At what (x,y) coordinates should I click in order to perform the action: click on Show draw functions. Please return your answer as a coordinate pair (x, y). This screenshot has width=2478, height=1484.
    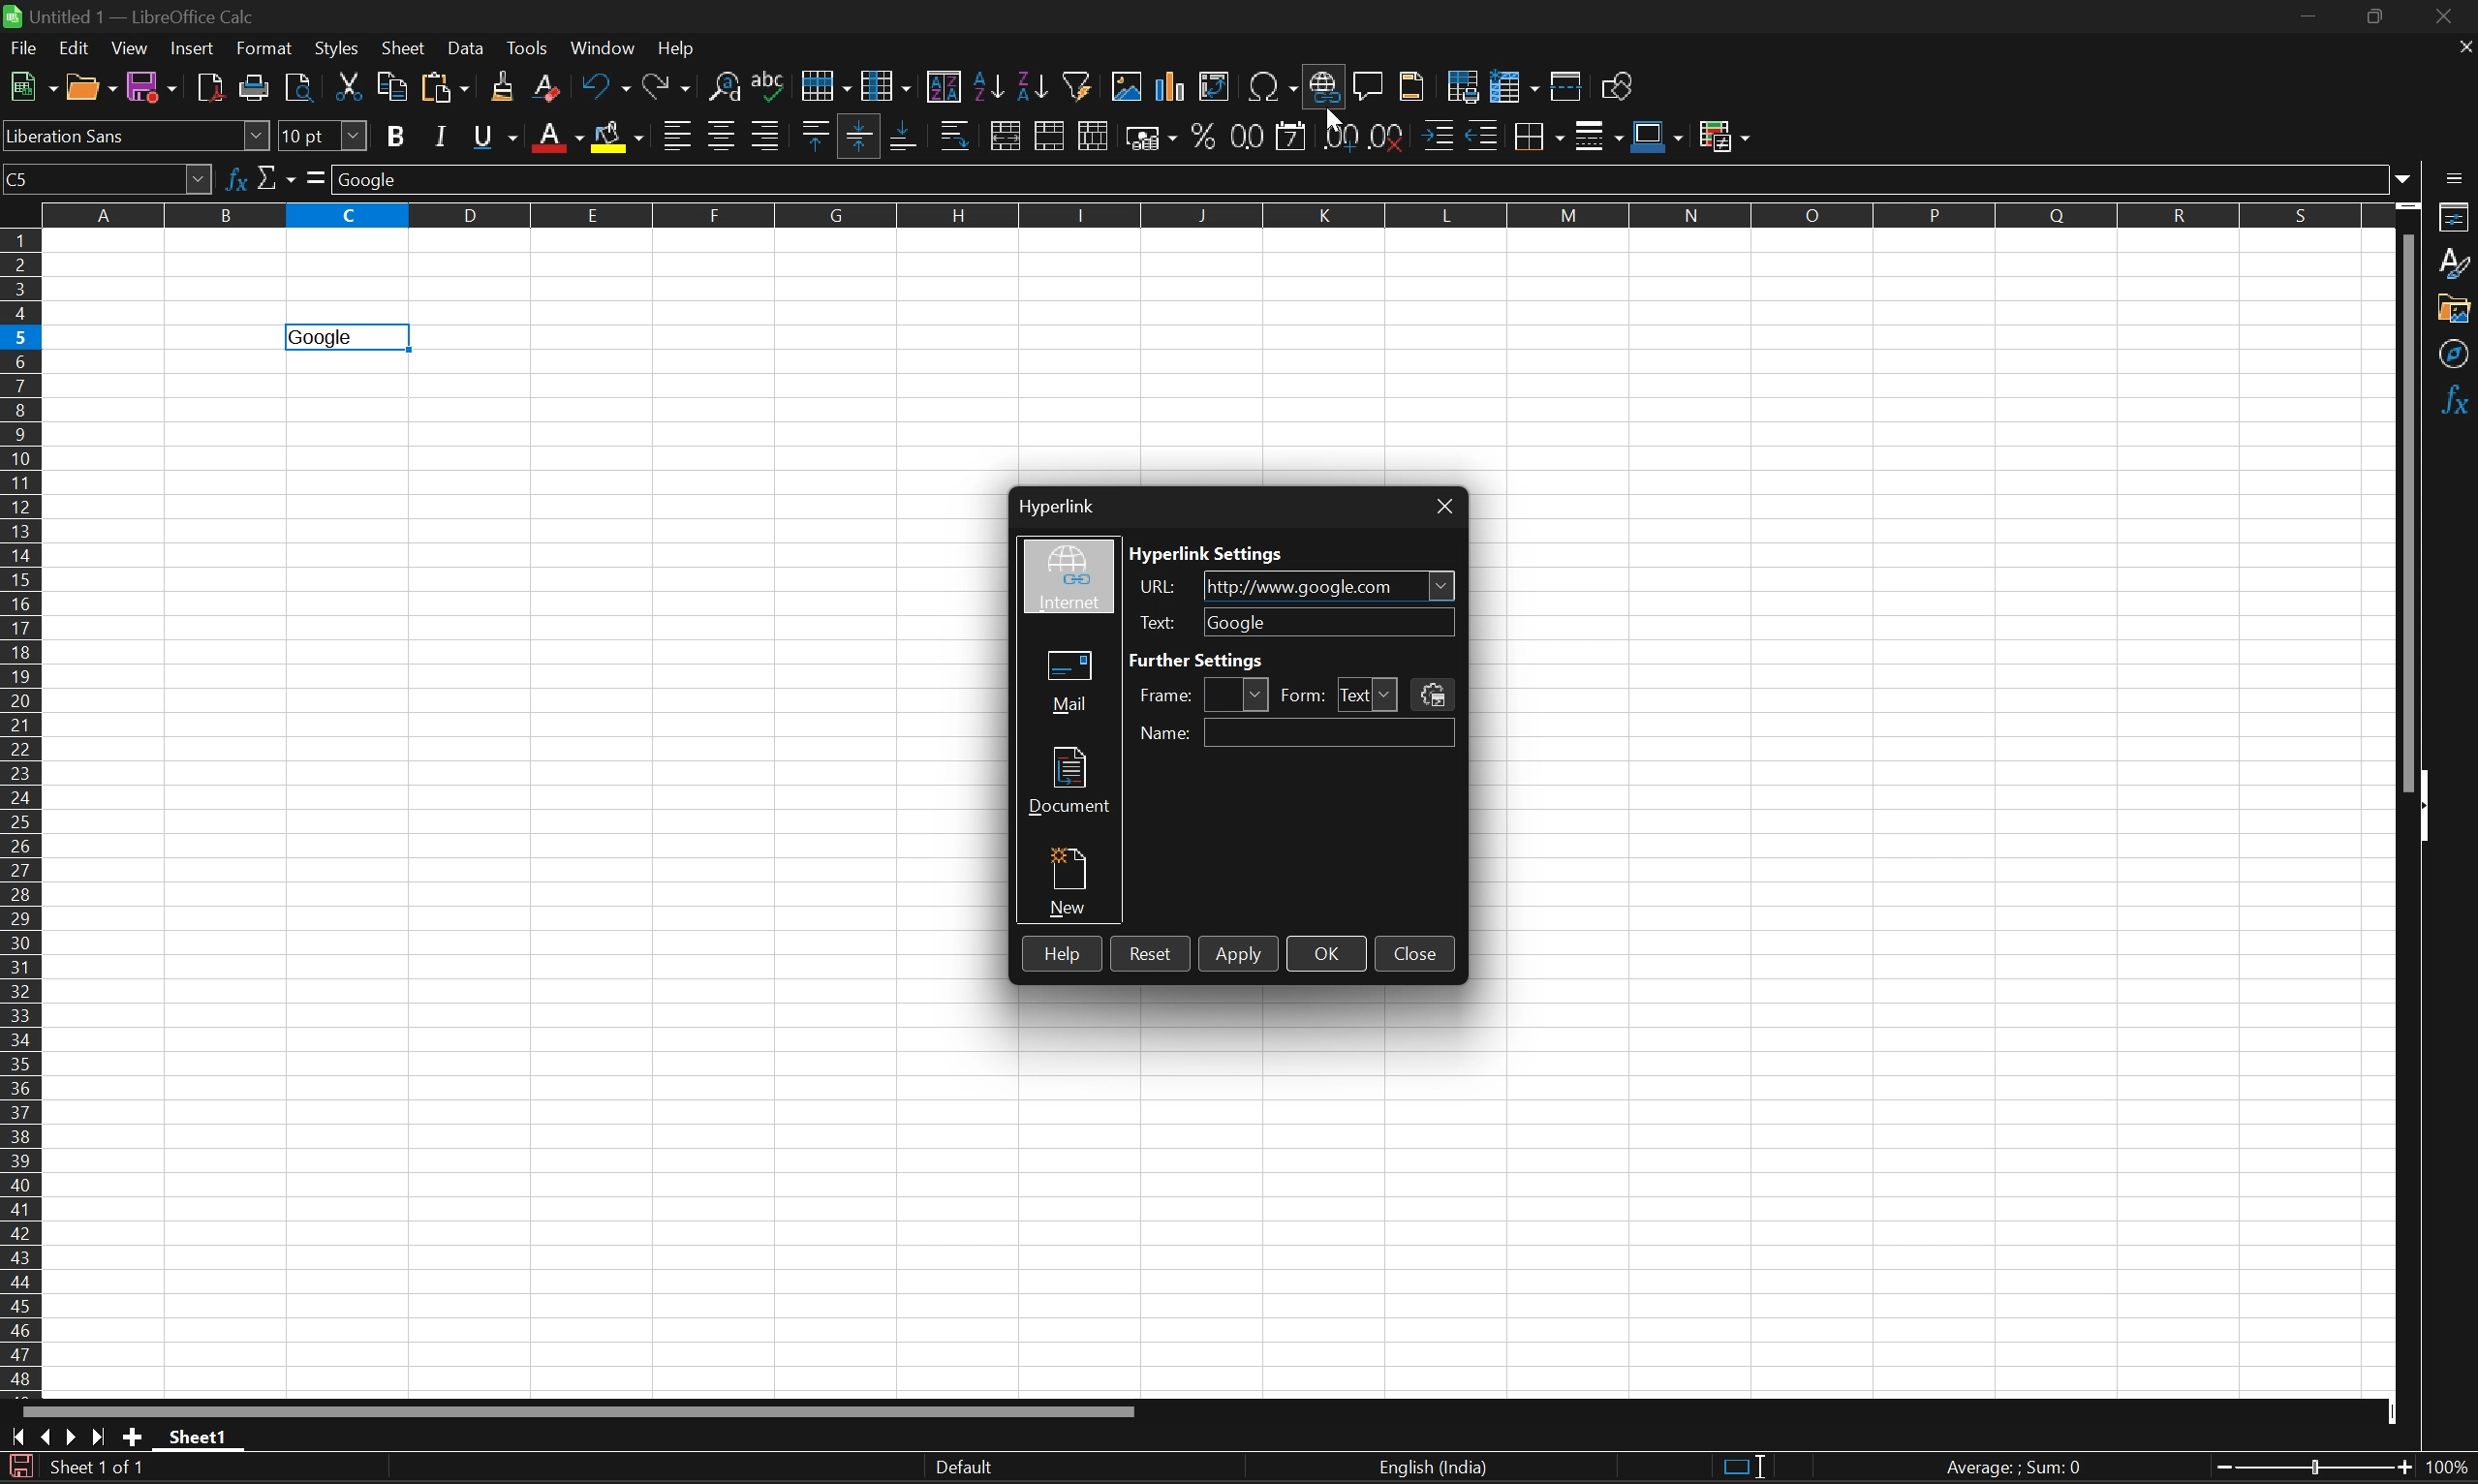
    Looking at the image, I should click on (1619, 84).